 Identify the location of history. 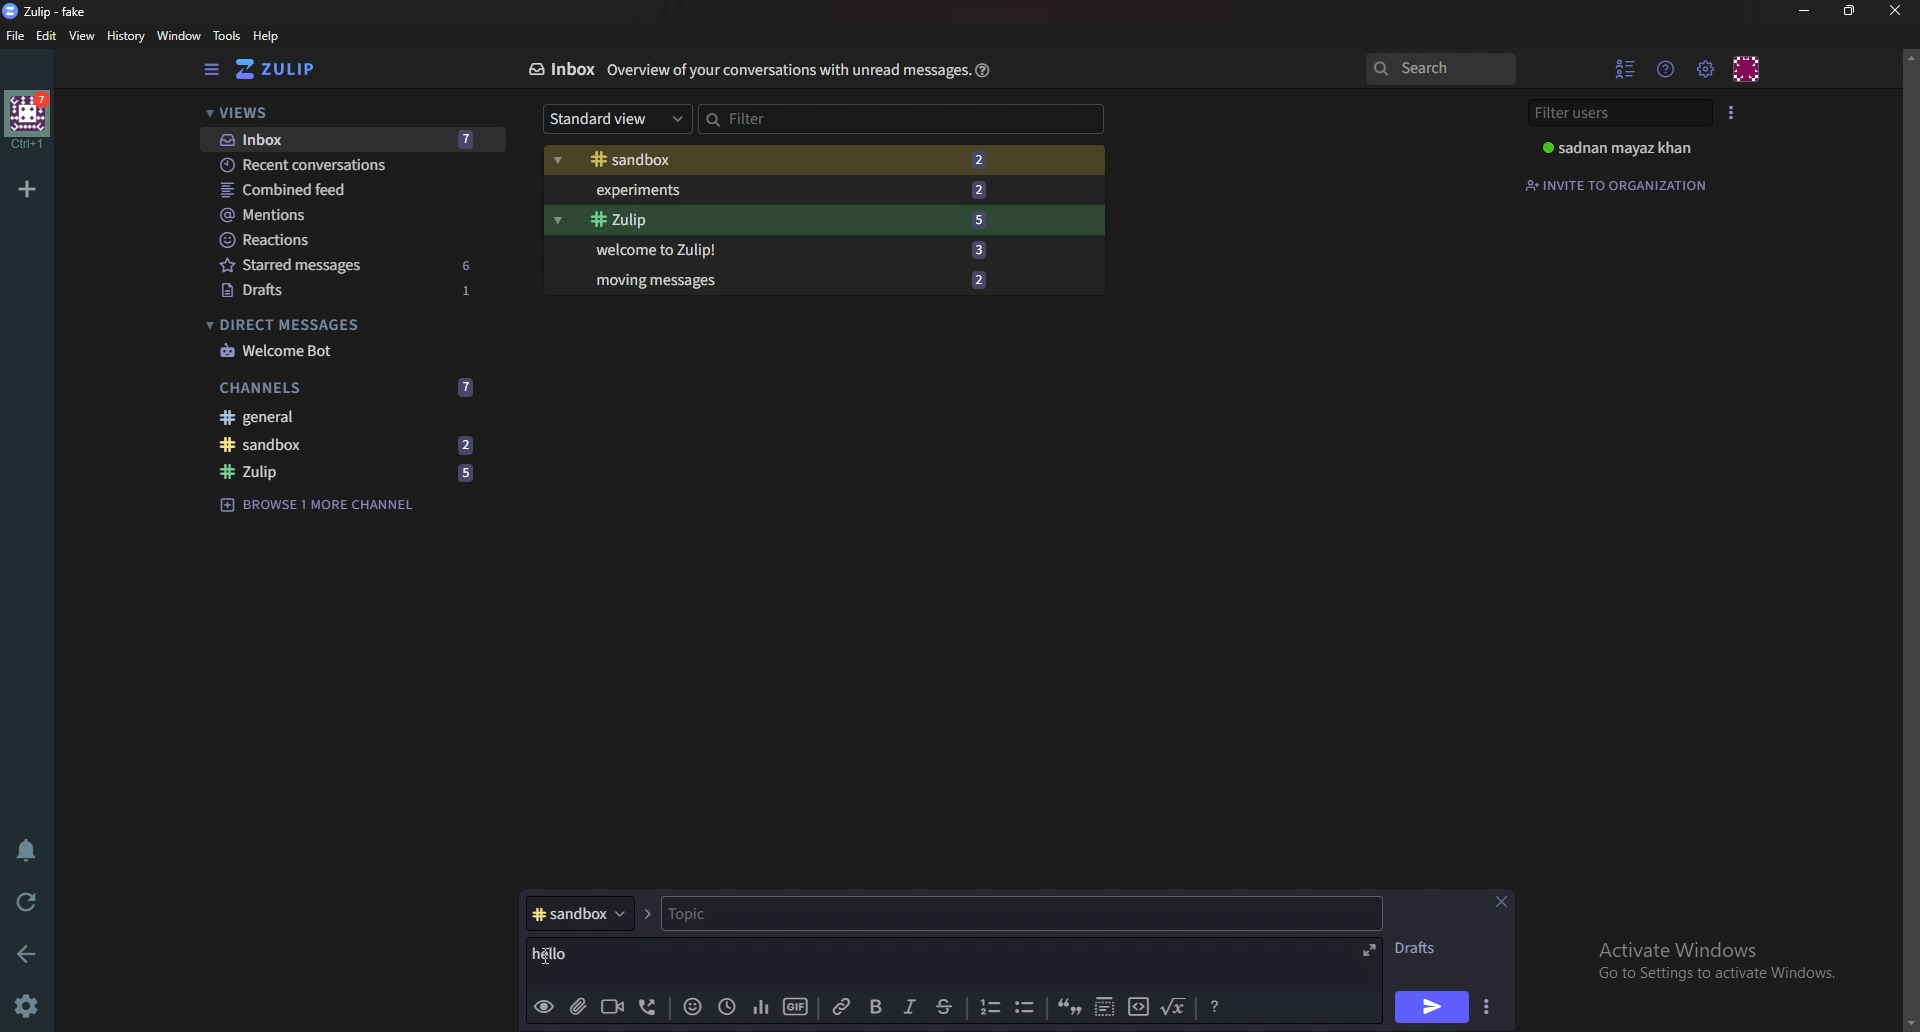
(127, 36).